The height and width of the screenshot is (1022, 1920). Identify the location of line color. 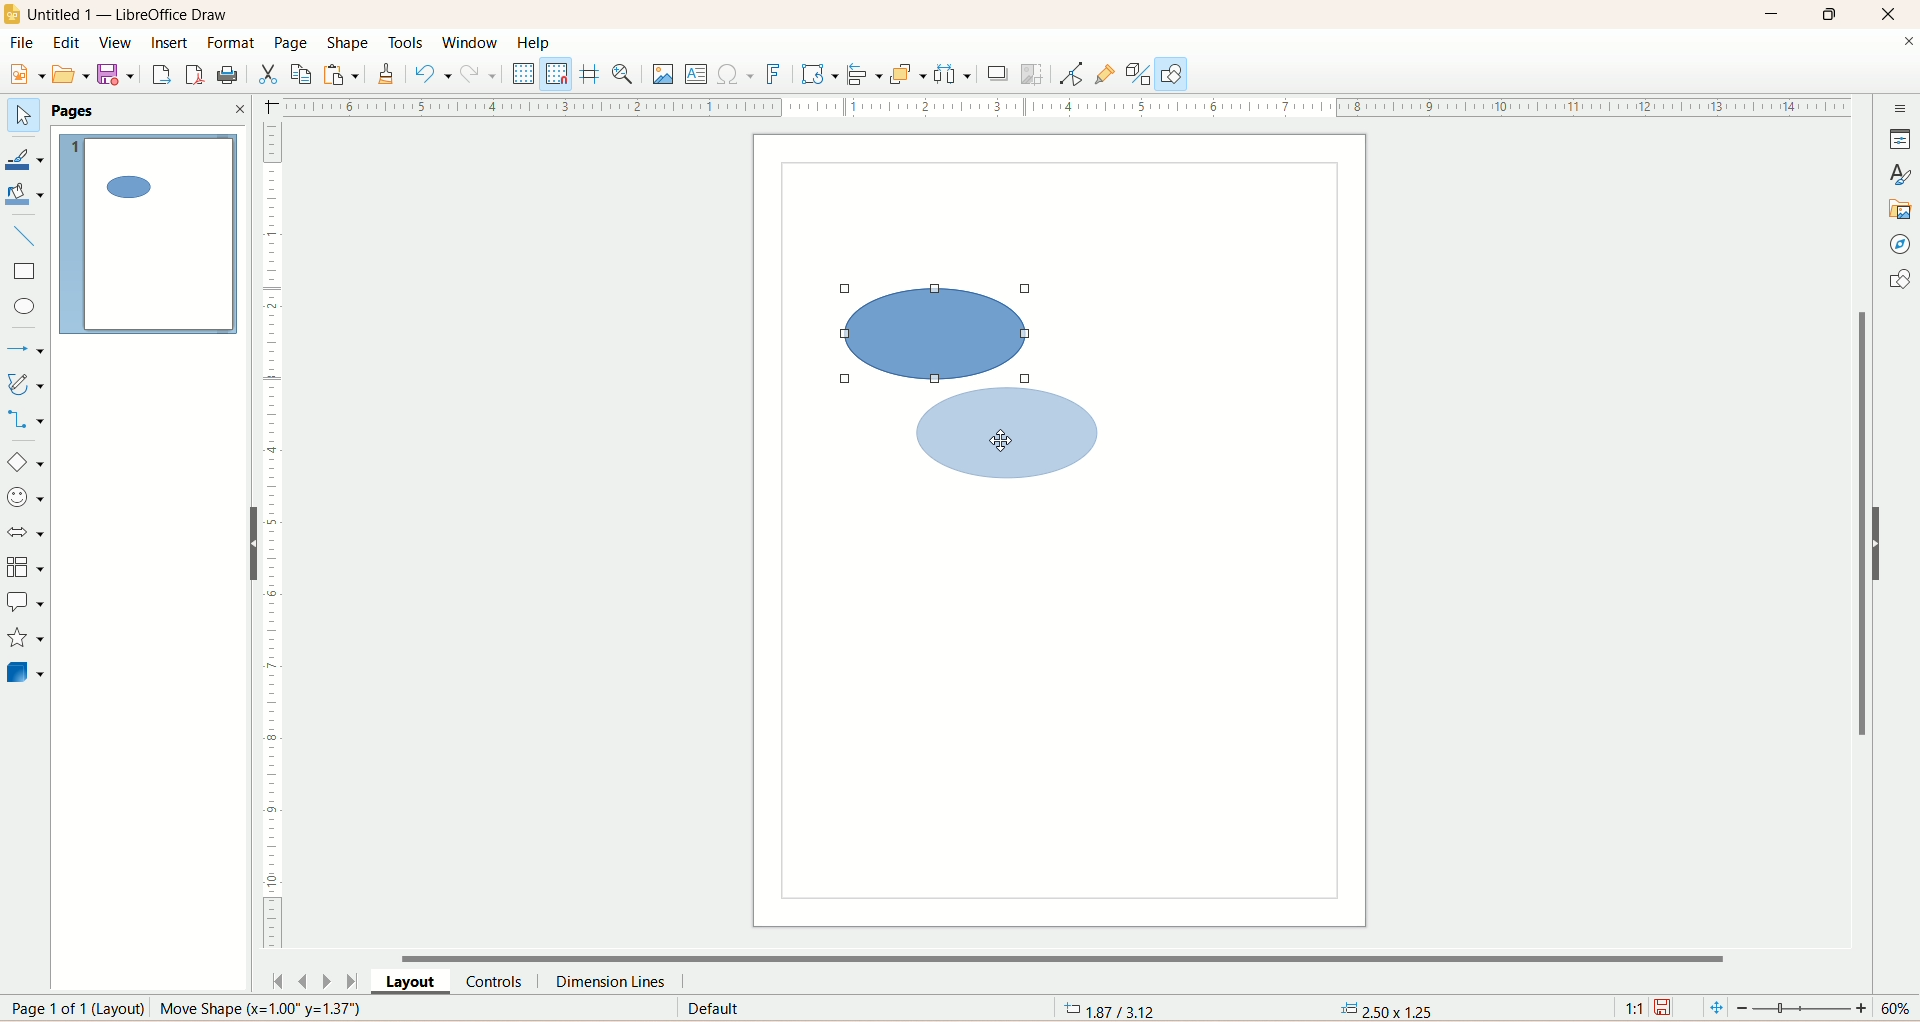
(27, 155).